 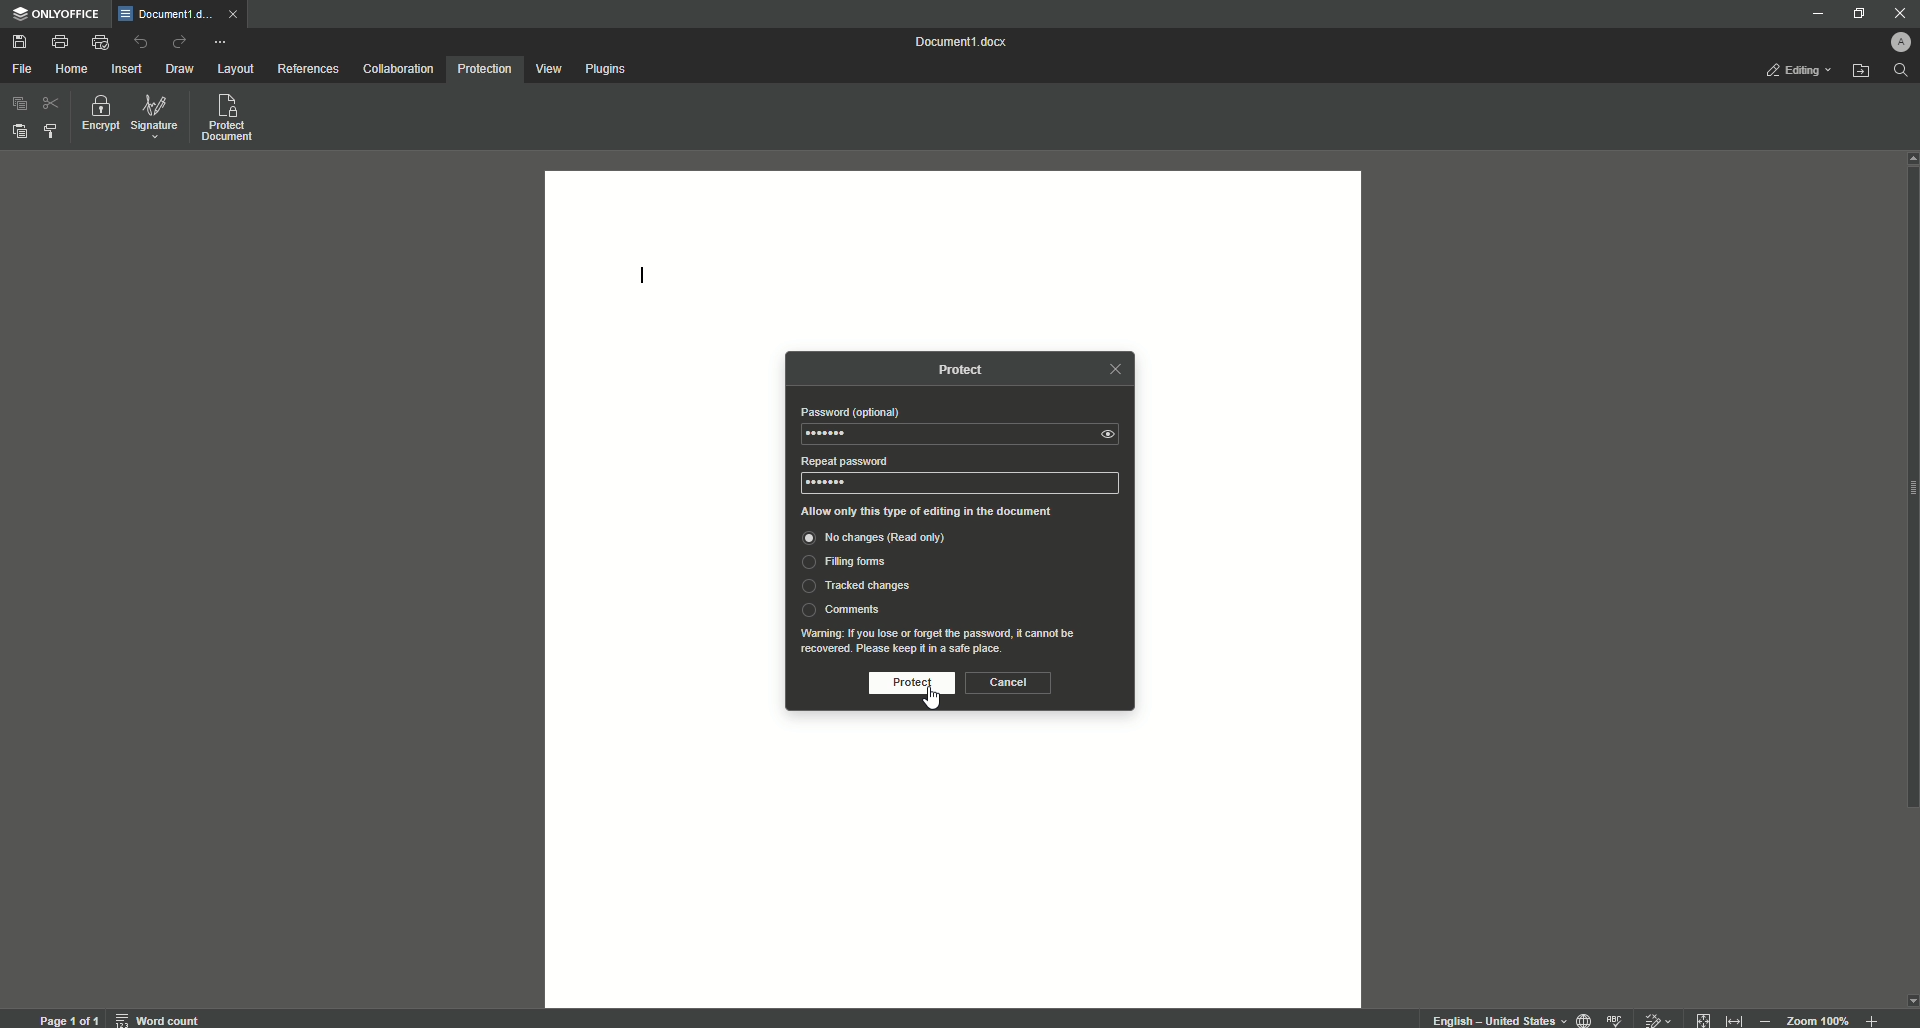 I want to click on Zoom in, so click(x=1869, y=1019).